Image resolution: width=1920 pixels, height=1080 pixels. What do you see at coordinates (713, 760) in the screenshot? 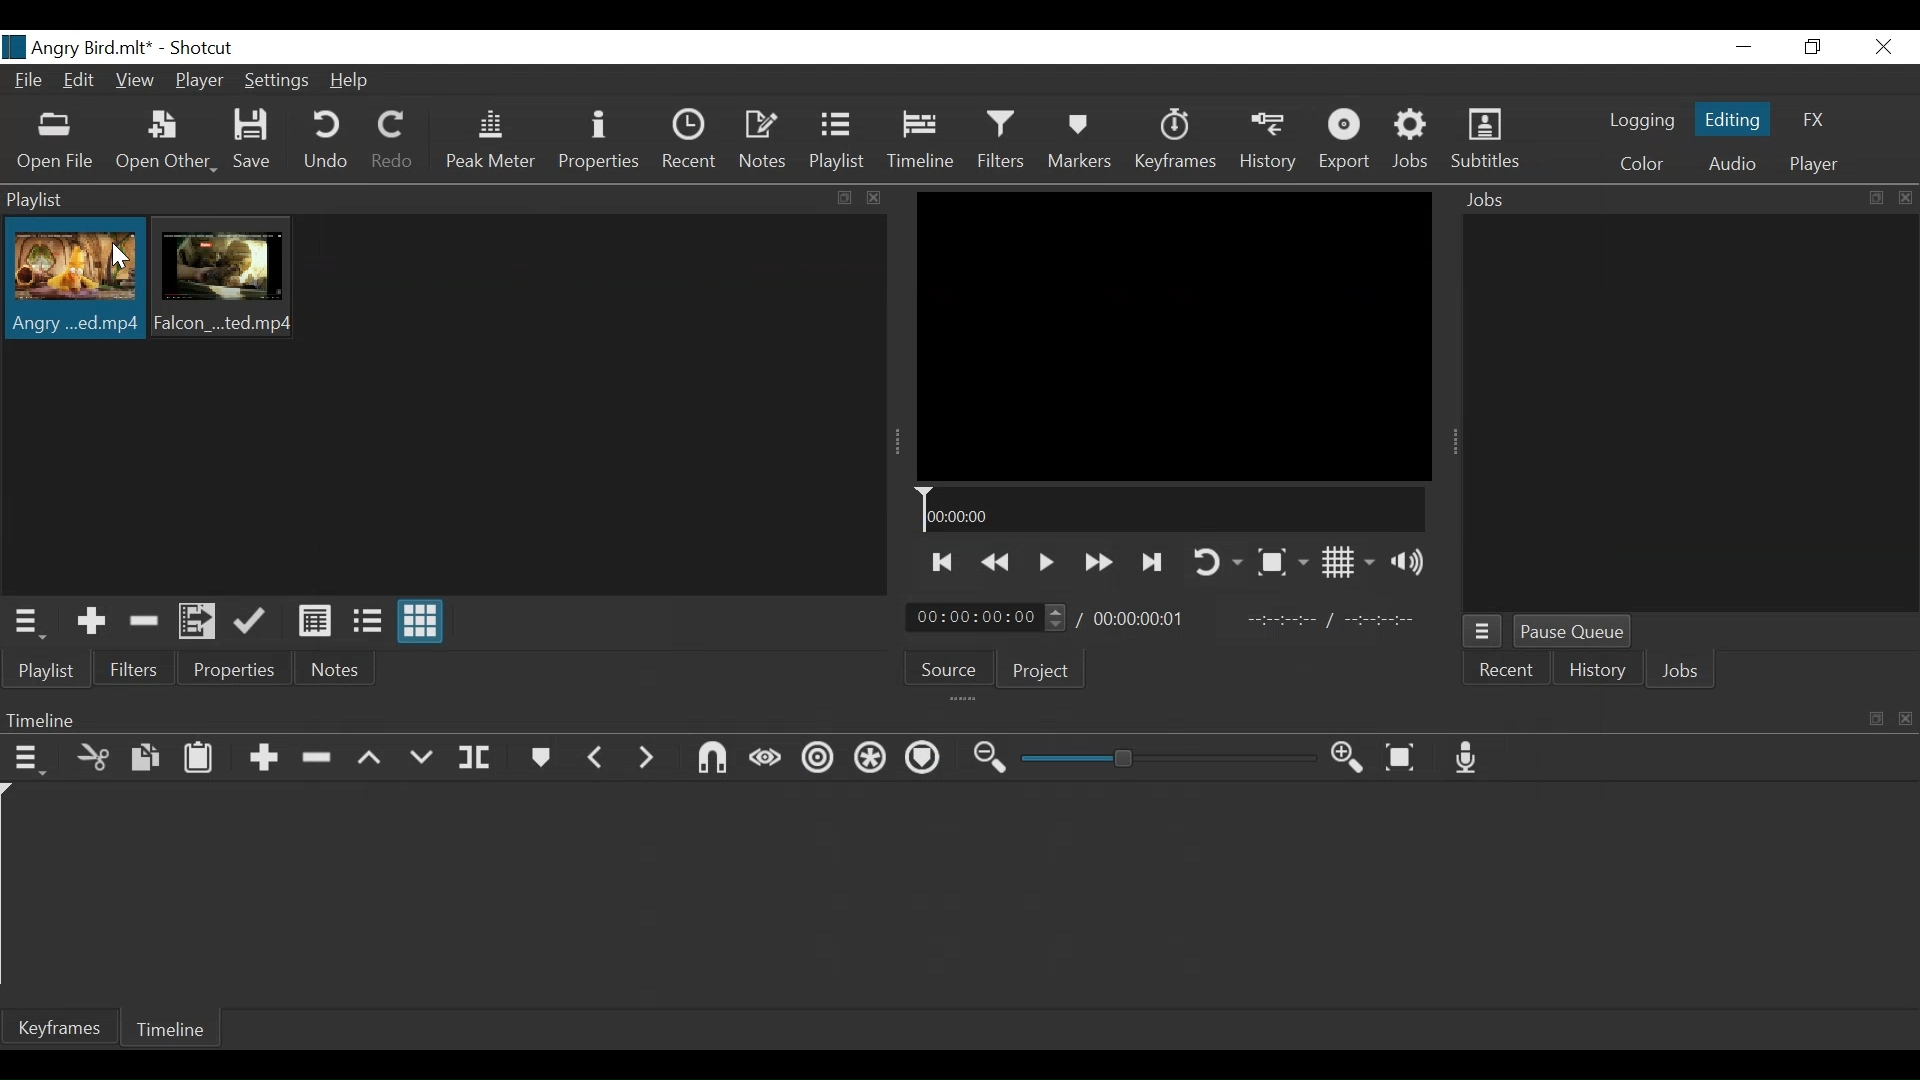
I see `Snap` at bounding box center [713, 760].